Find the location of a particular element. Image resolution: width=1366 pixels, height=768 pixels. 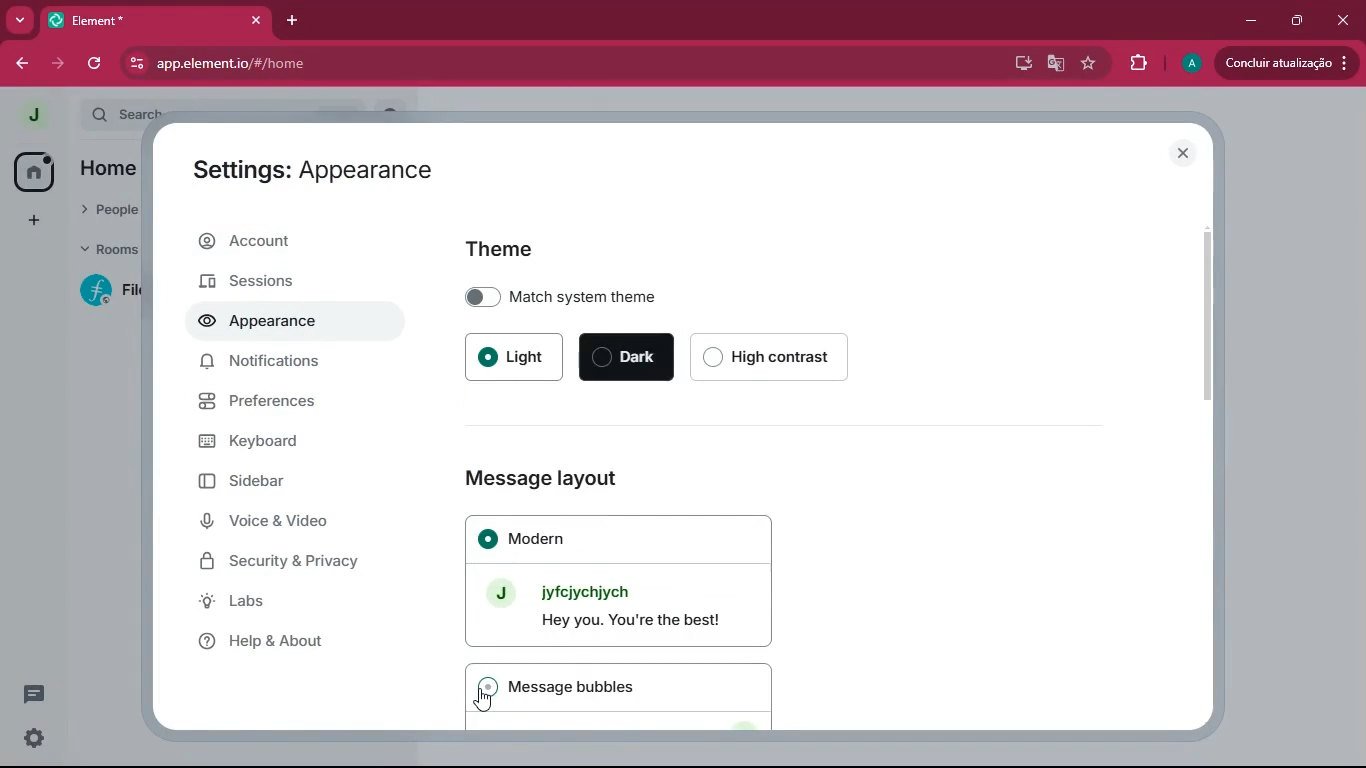

Message layout is located at coordinates (538, 480).